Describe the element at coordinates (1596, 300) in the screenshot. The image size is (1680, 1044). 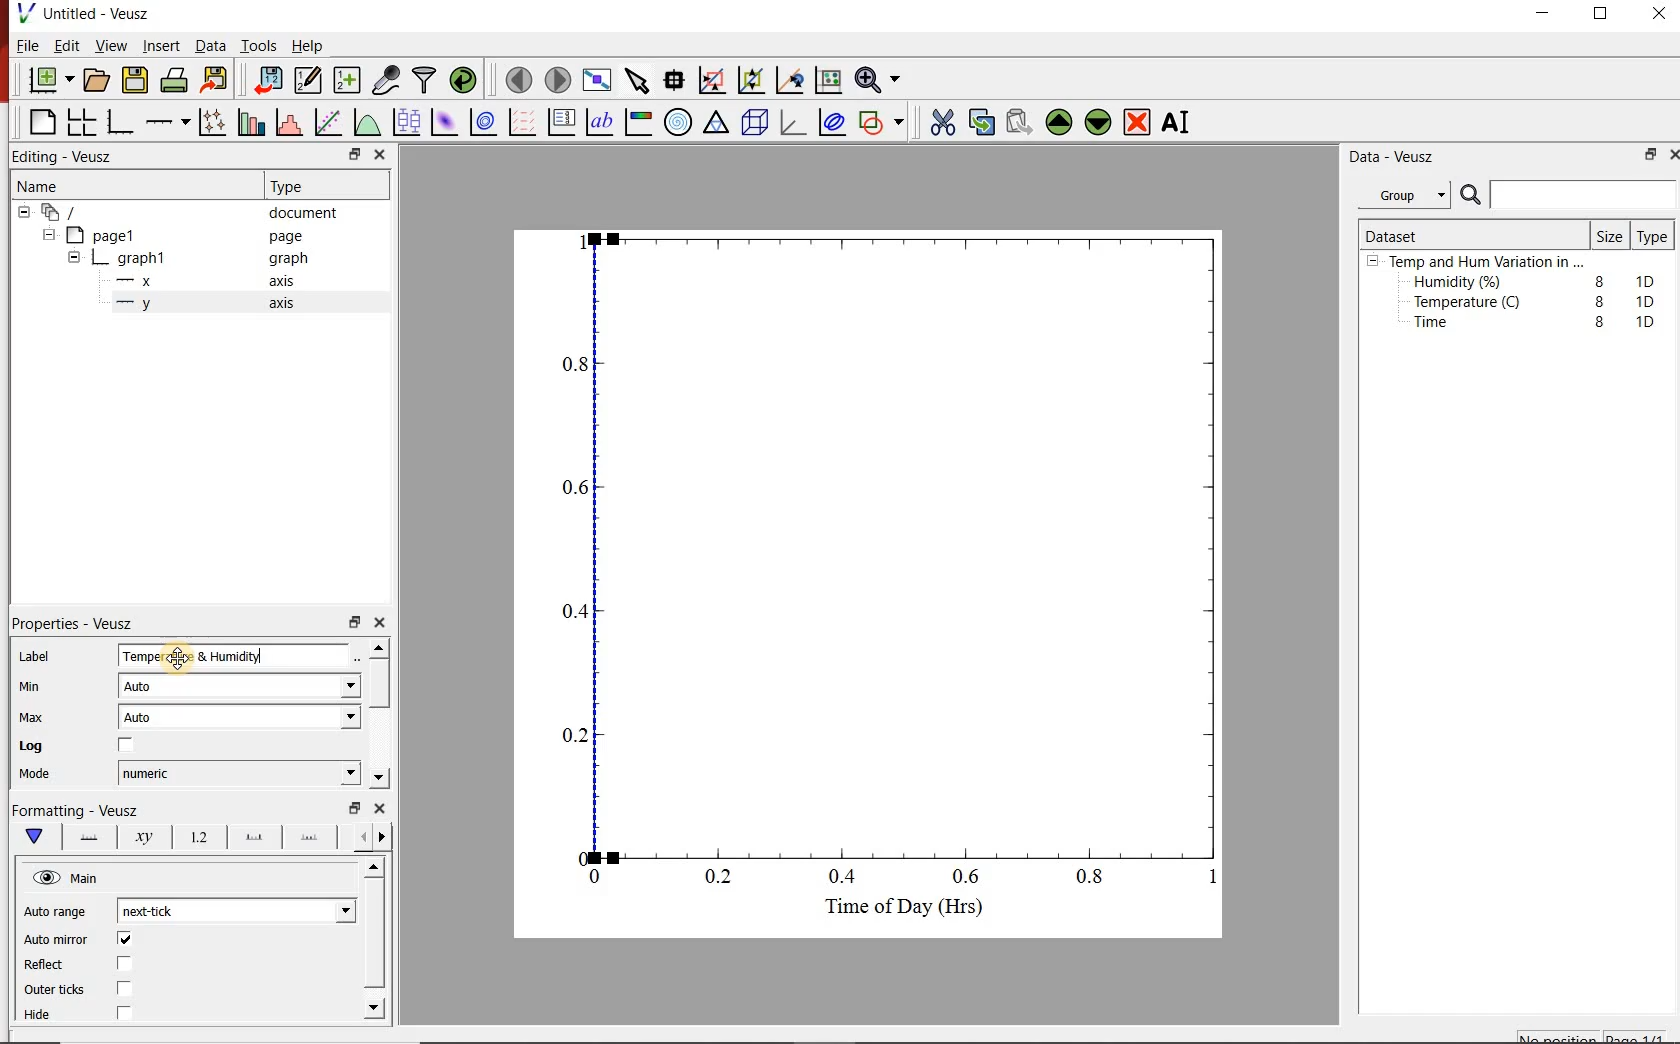
I see `8` at that location.